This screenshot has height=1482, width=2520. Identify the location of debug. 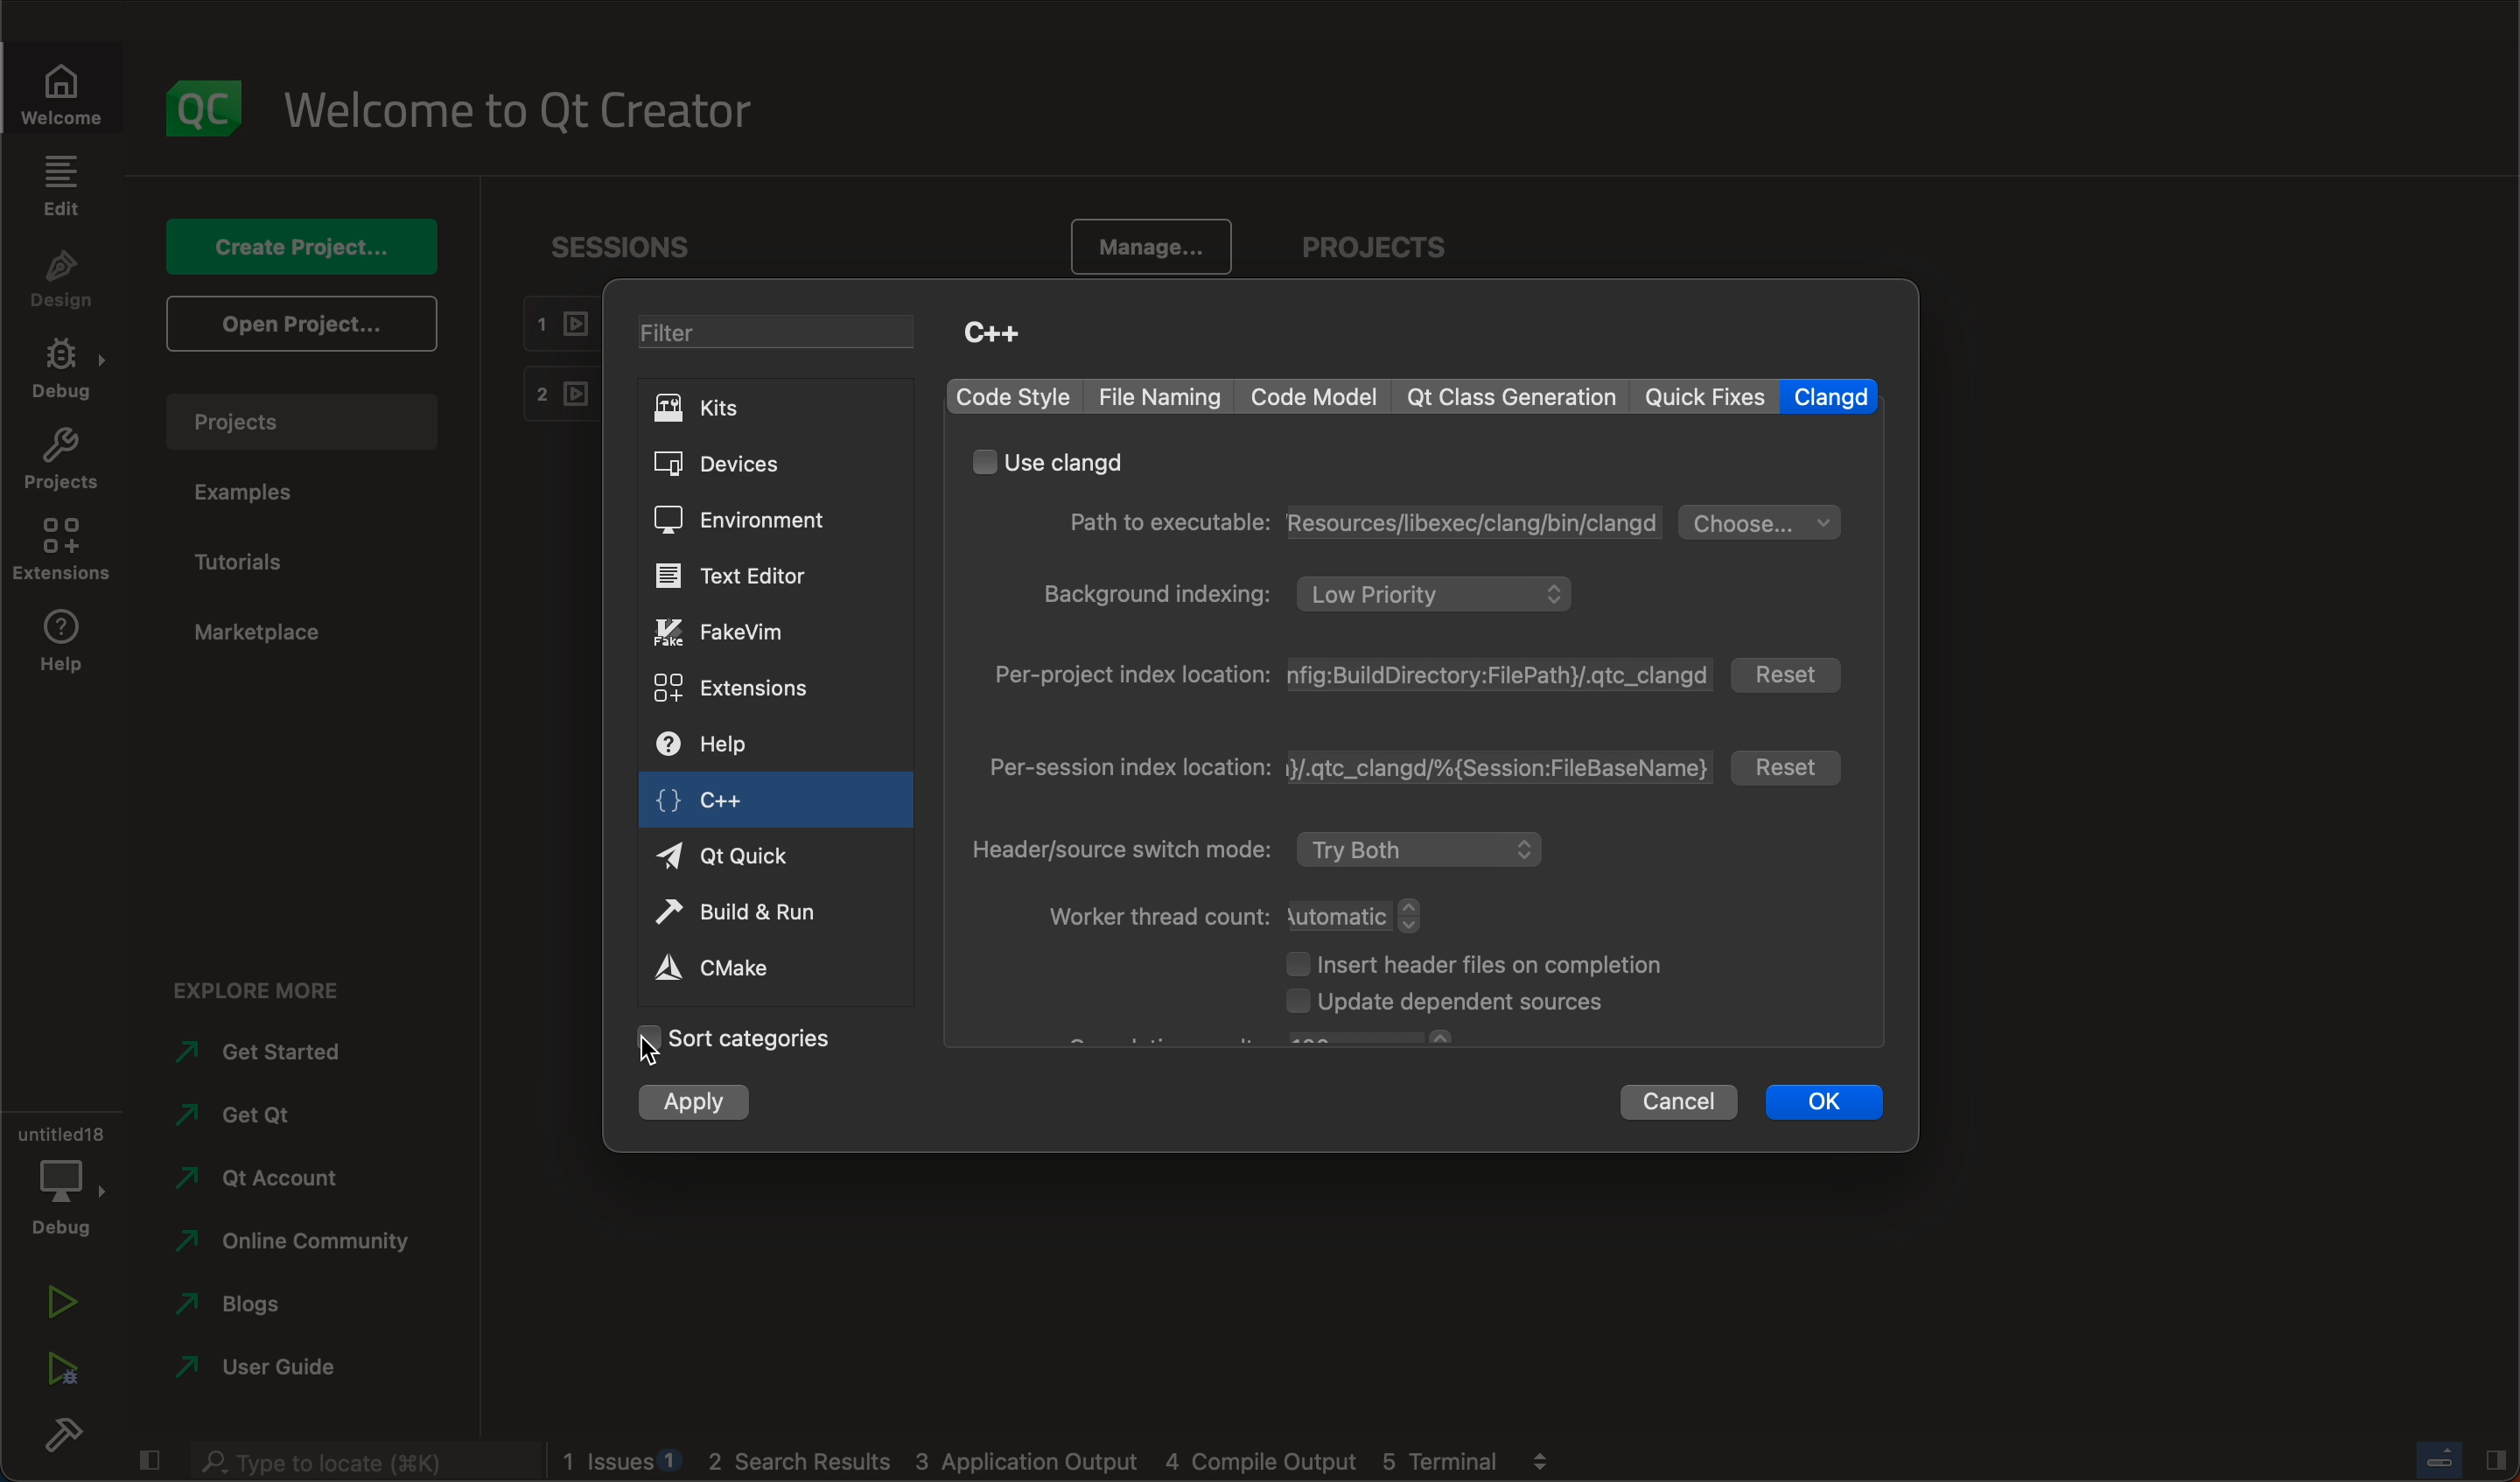
(62, 372).